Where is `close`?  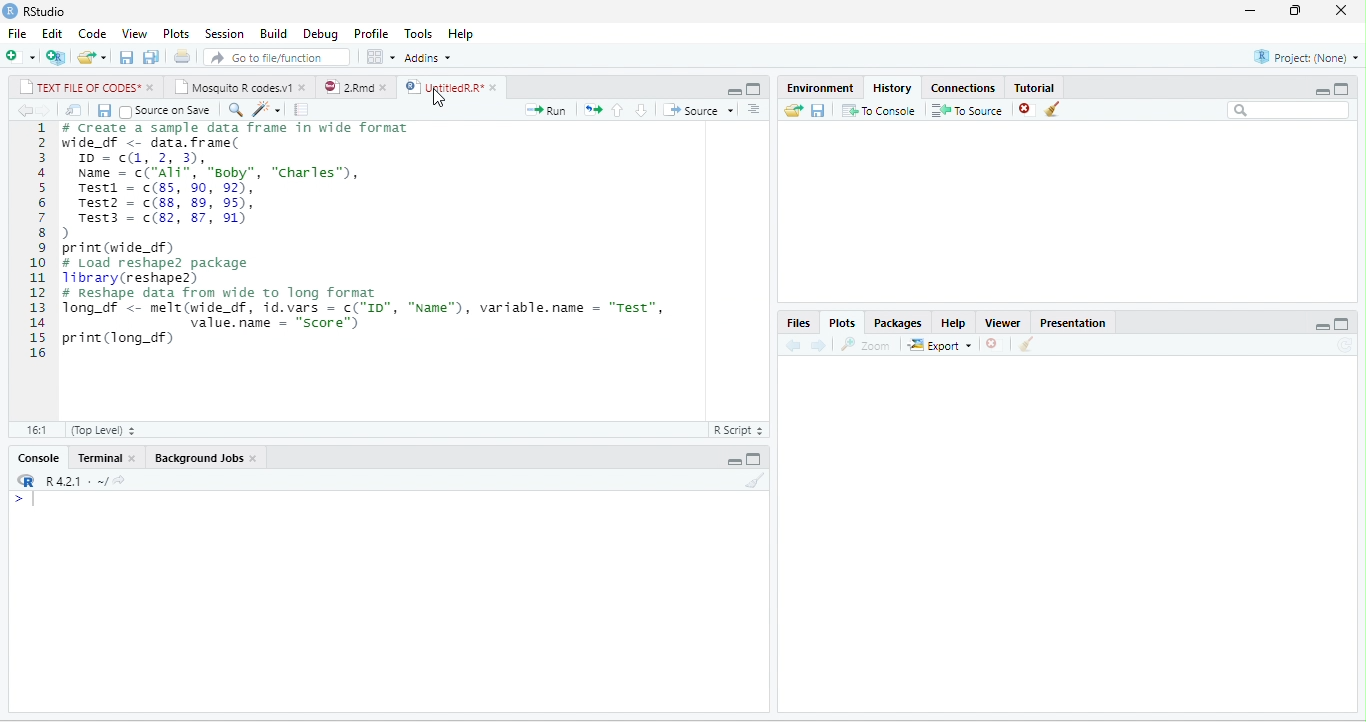 close is located at coordinates (387, 87).